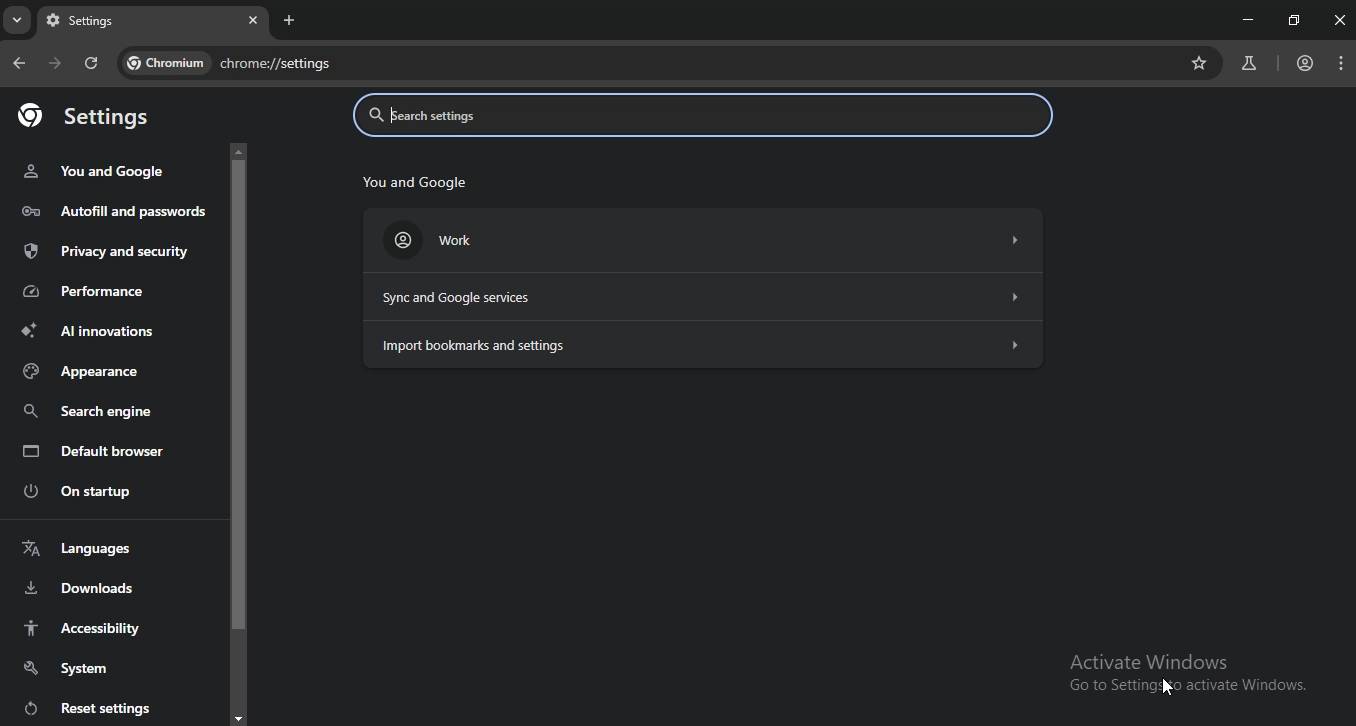  What do you see at coordinates (19, 64) in the screenshot?
I see `click to go back` at bounding box center [19, 64].